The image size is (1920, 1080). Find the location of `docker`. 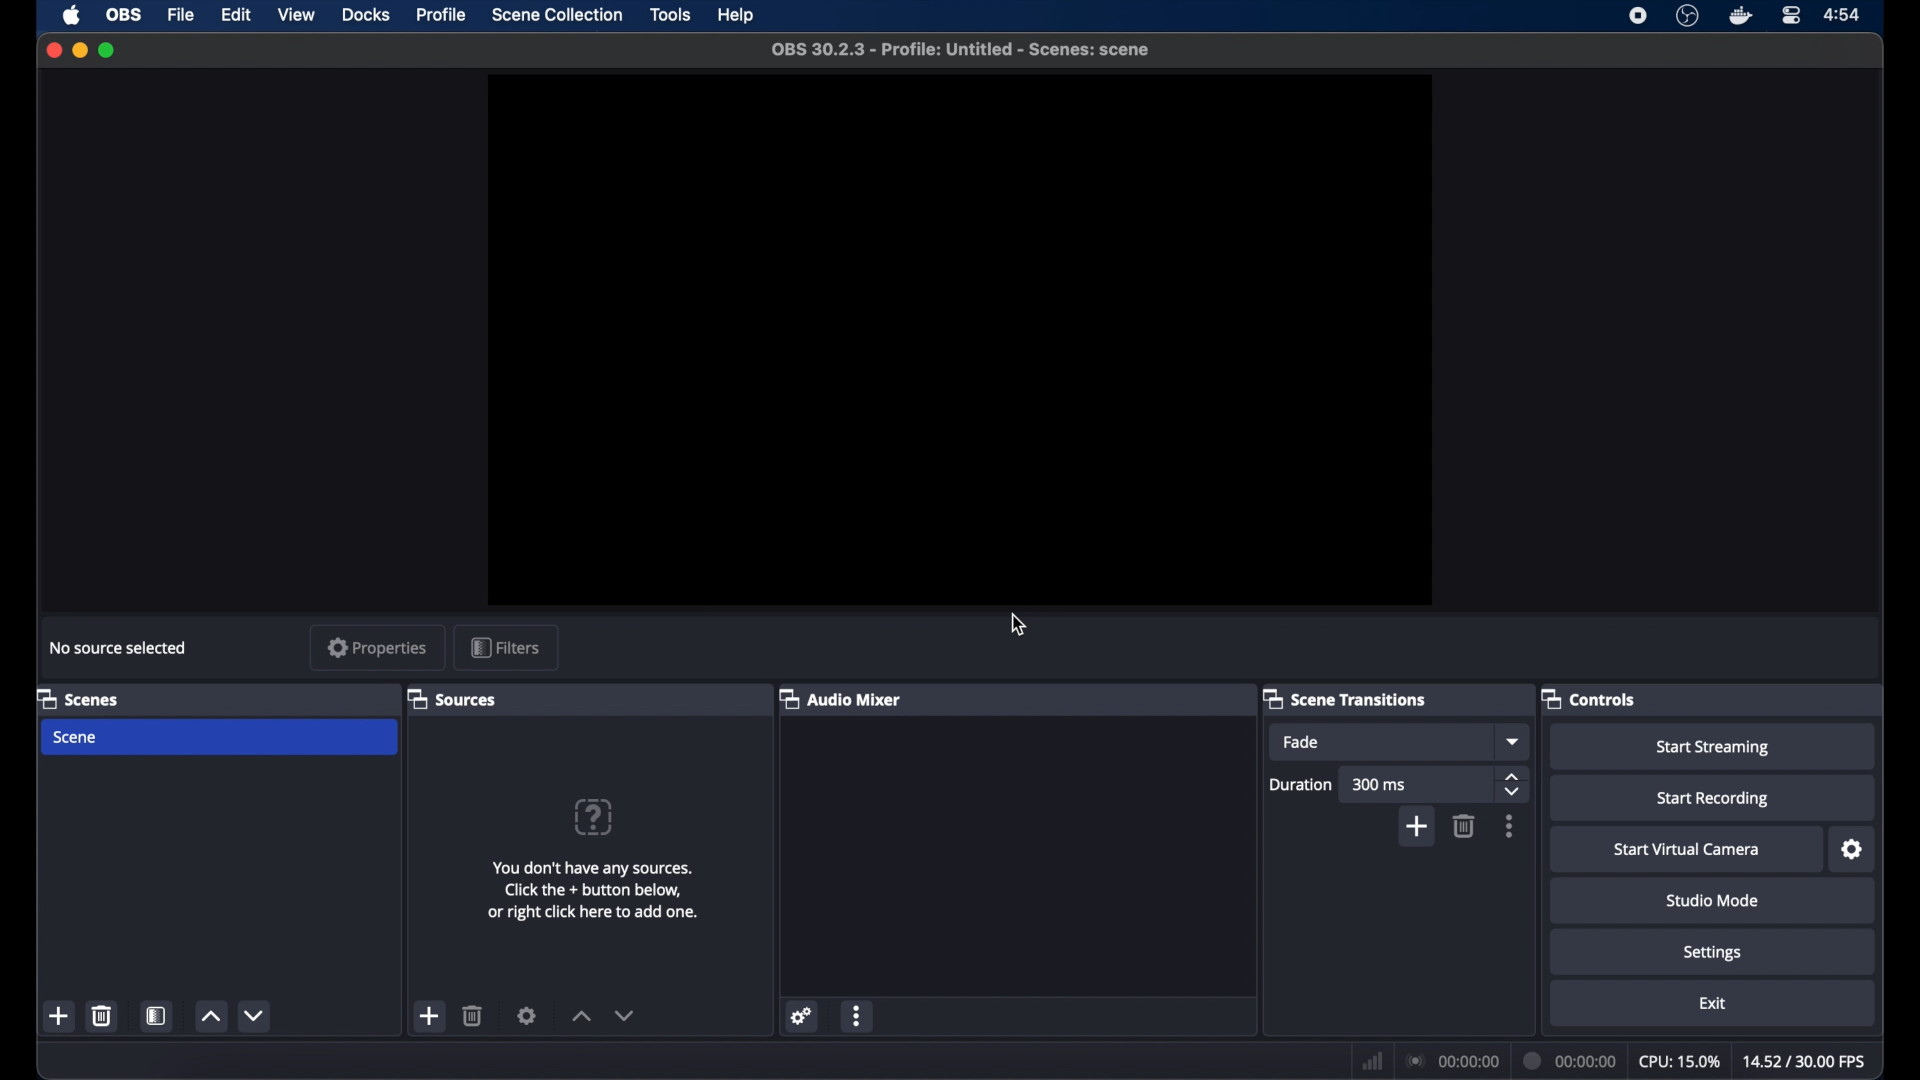

docker is located at coordinates (1738, 16).